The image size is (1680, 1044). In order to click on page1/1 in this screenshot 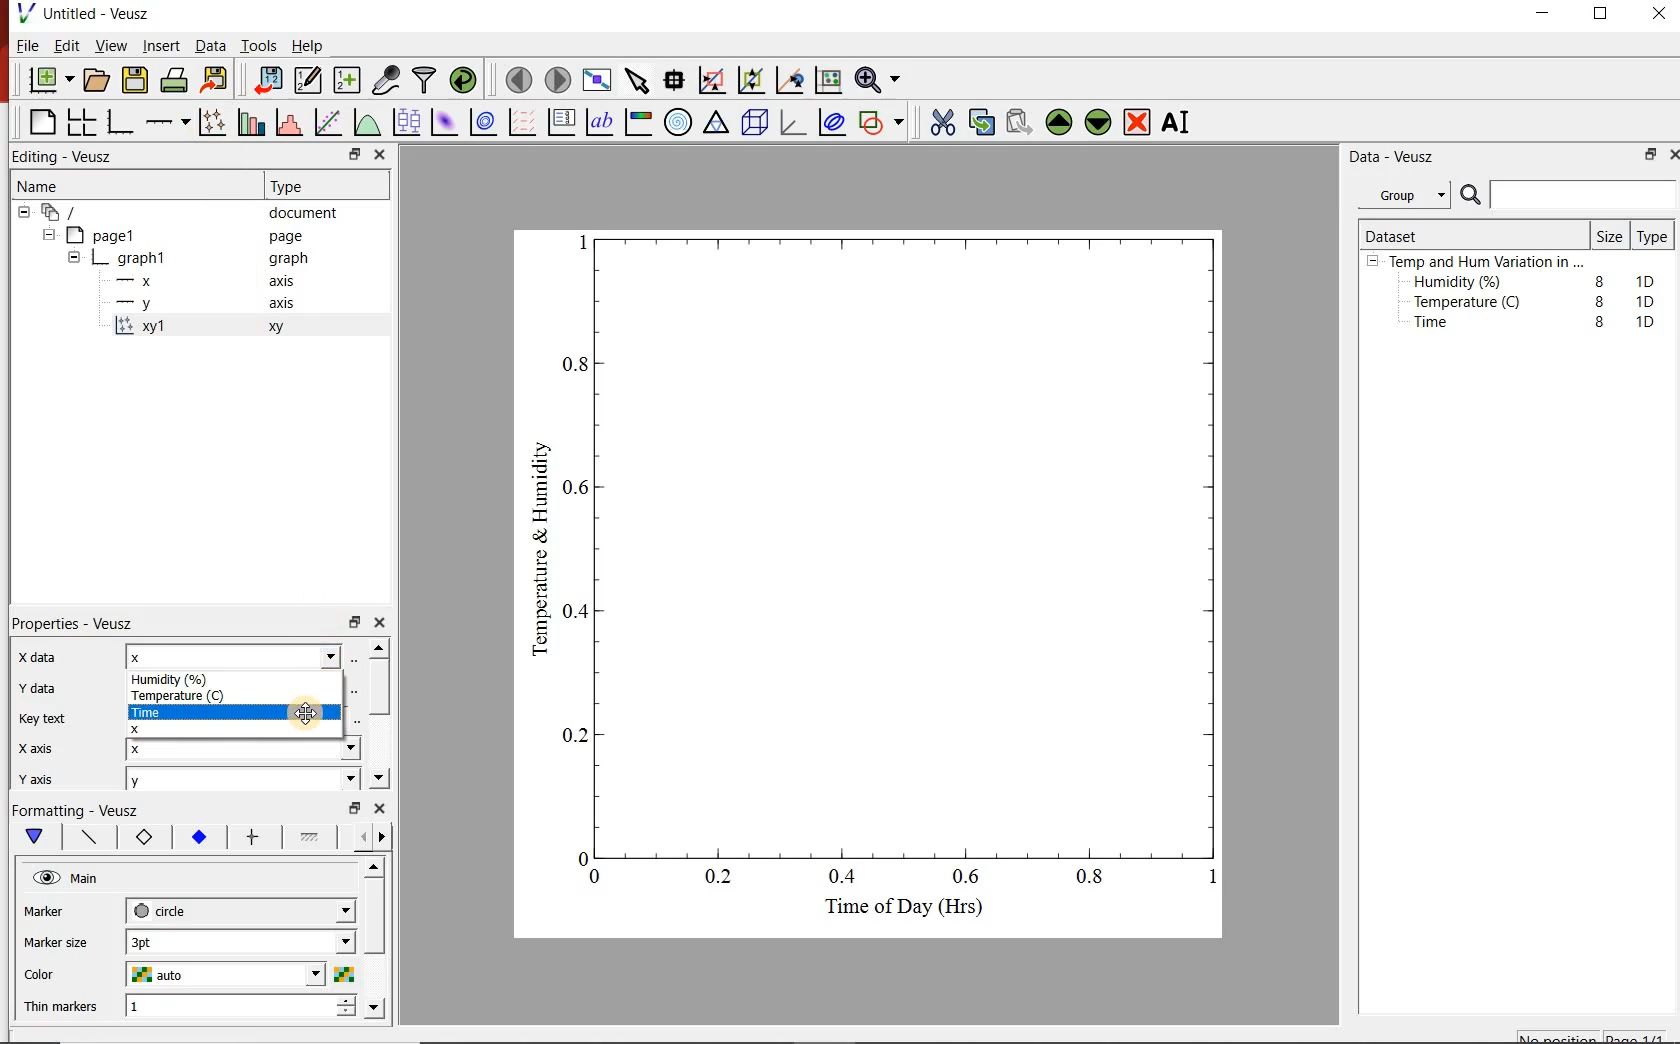, I will do `click(1641, 1035)`.